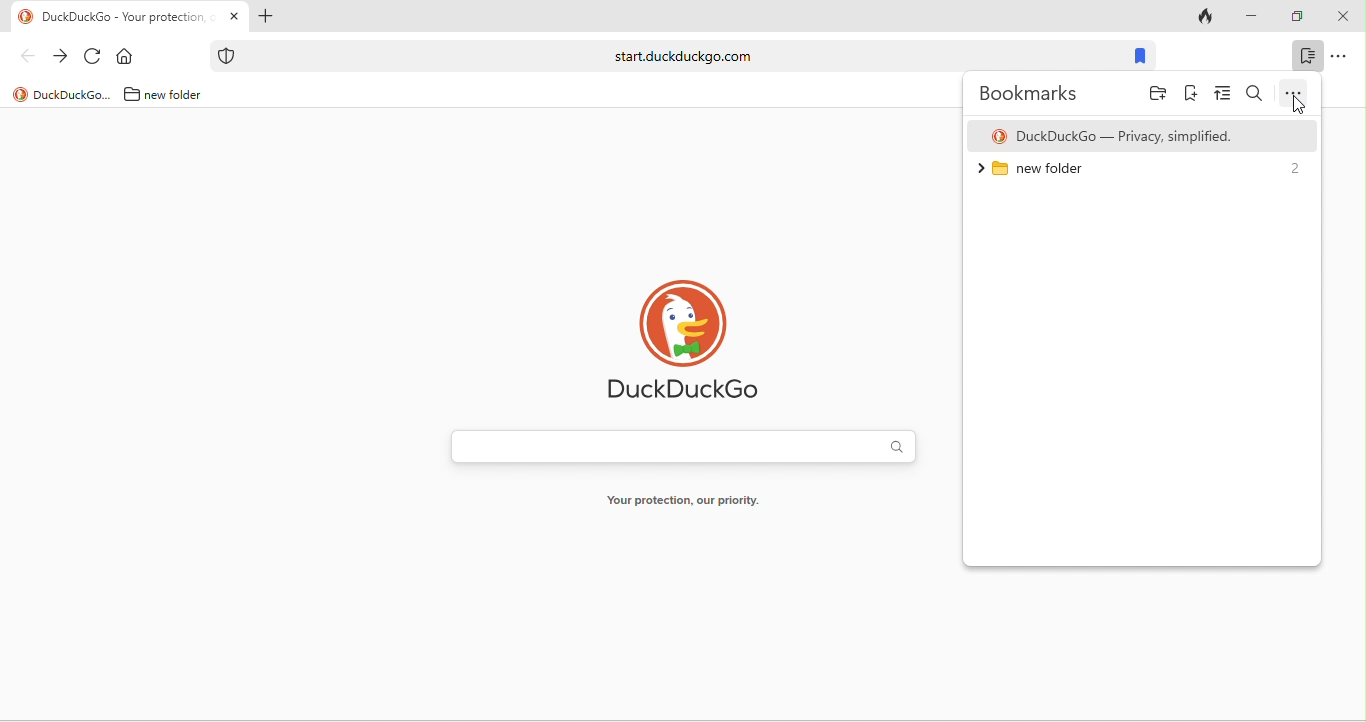 The width and height of the screenshot is (1366, 722). Describe the element at coordinates (73, 94) in the screenshot. I see `DuckDuckGo...` at that location.